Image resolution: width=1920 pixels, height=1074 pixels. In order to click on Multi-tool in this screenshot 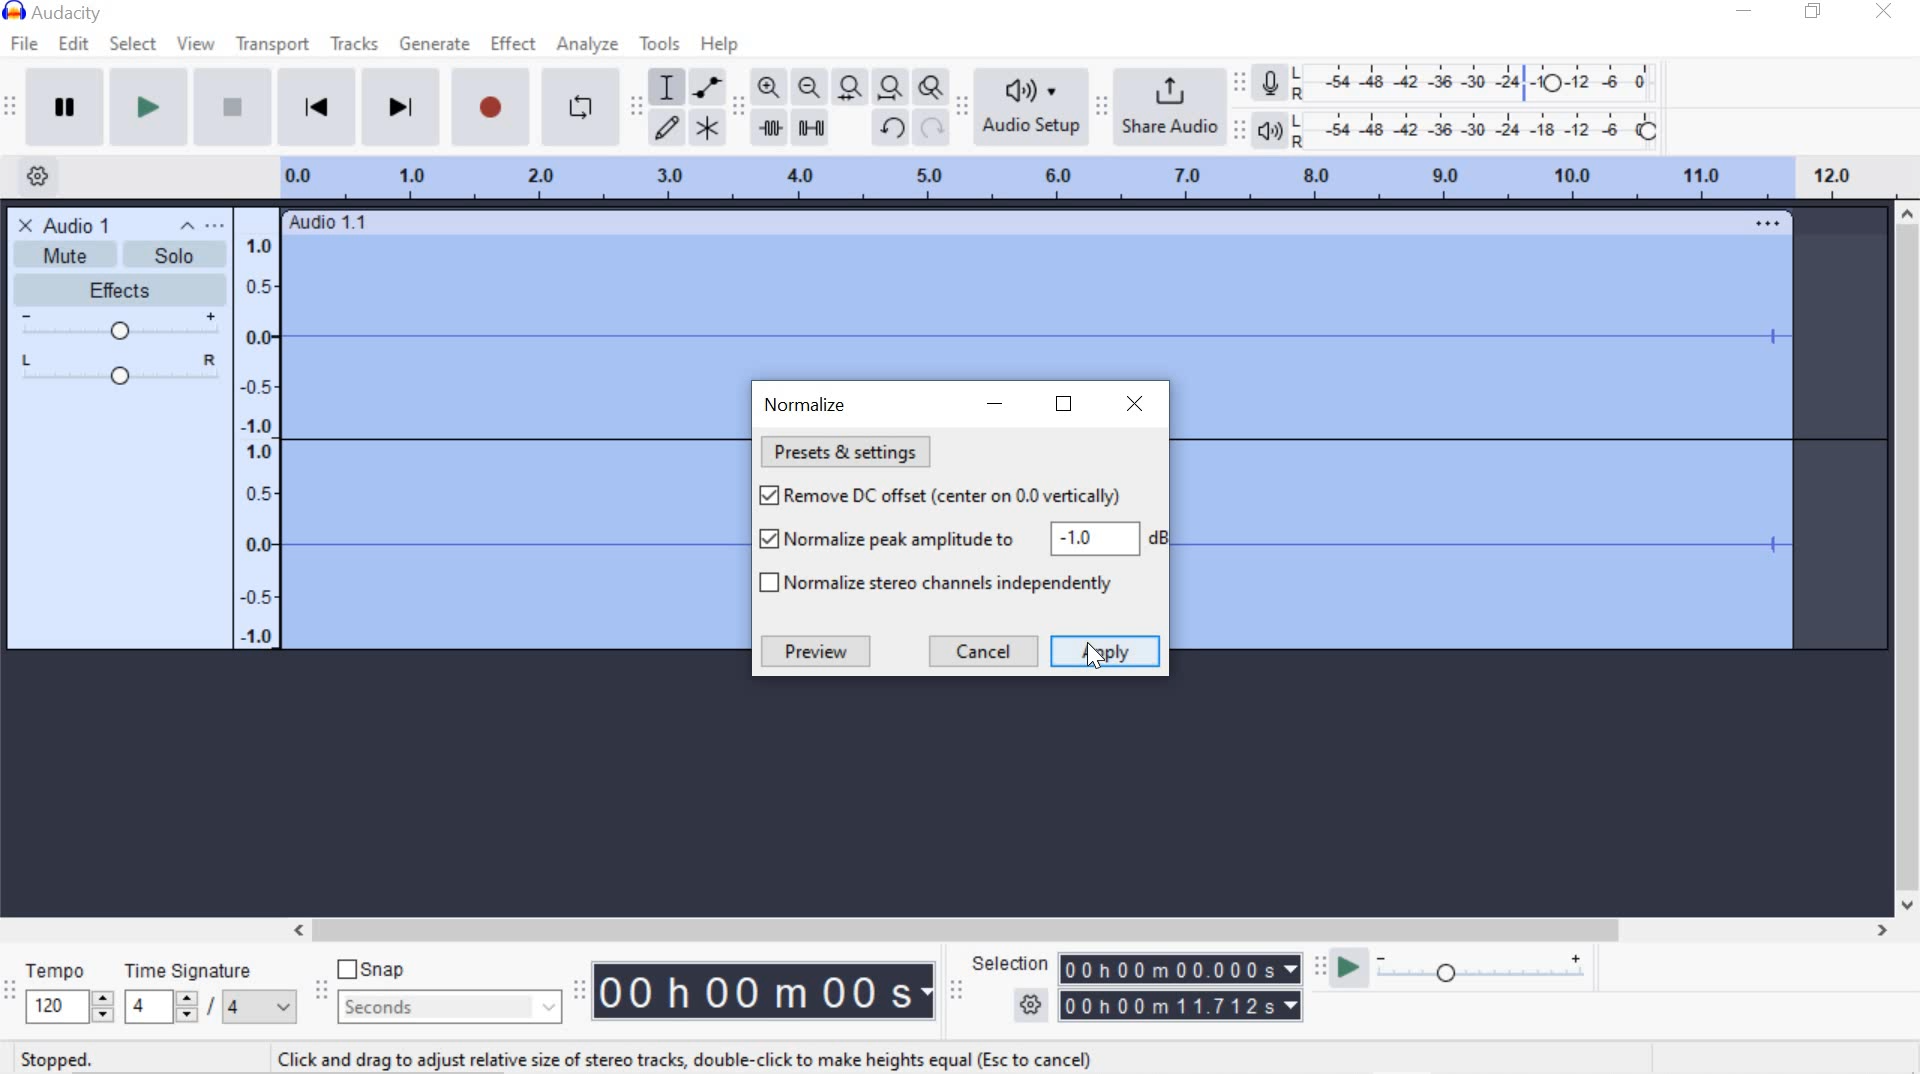, I will do `click(708, 127)`.